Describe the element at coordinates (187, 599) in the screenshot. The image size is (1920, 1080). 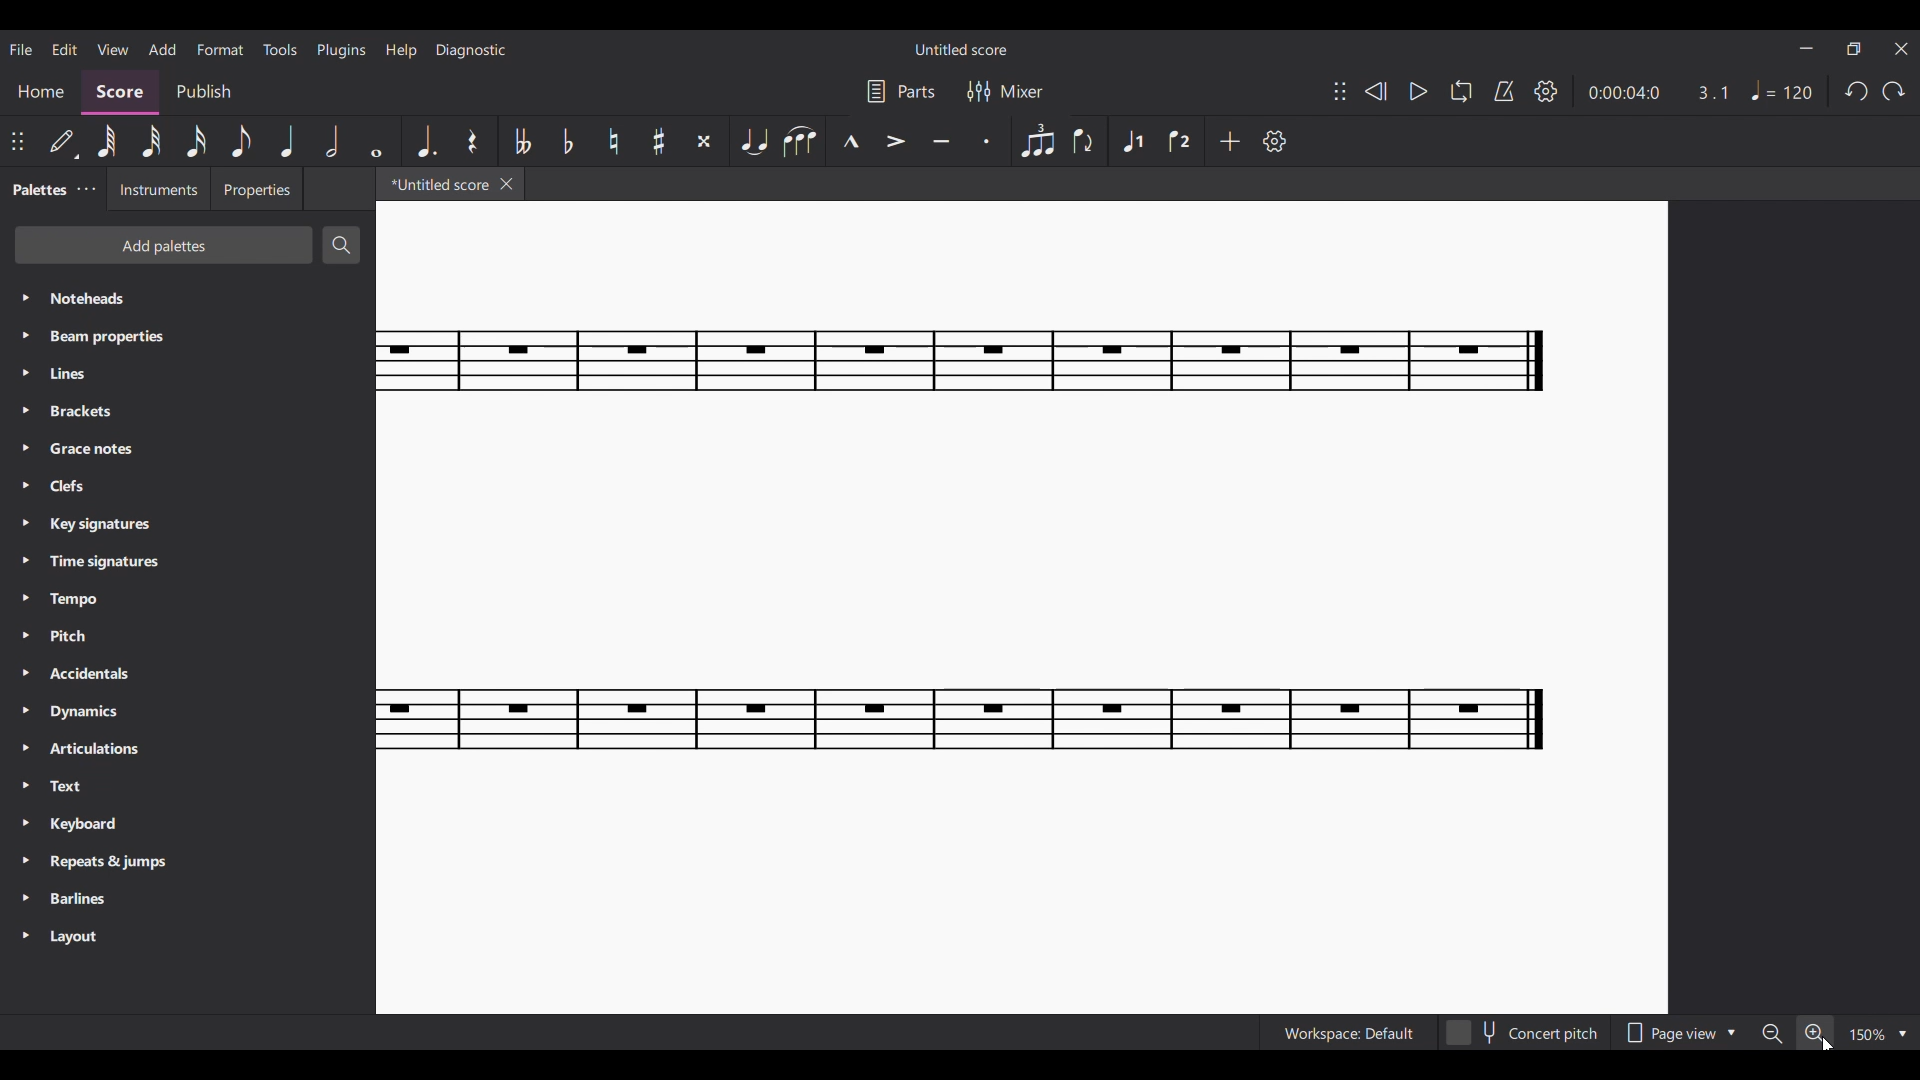
I see `Tempo` at that location.